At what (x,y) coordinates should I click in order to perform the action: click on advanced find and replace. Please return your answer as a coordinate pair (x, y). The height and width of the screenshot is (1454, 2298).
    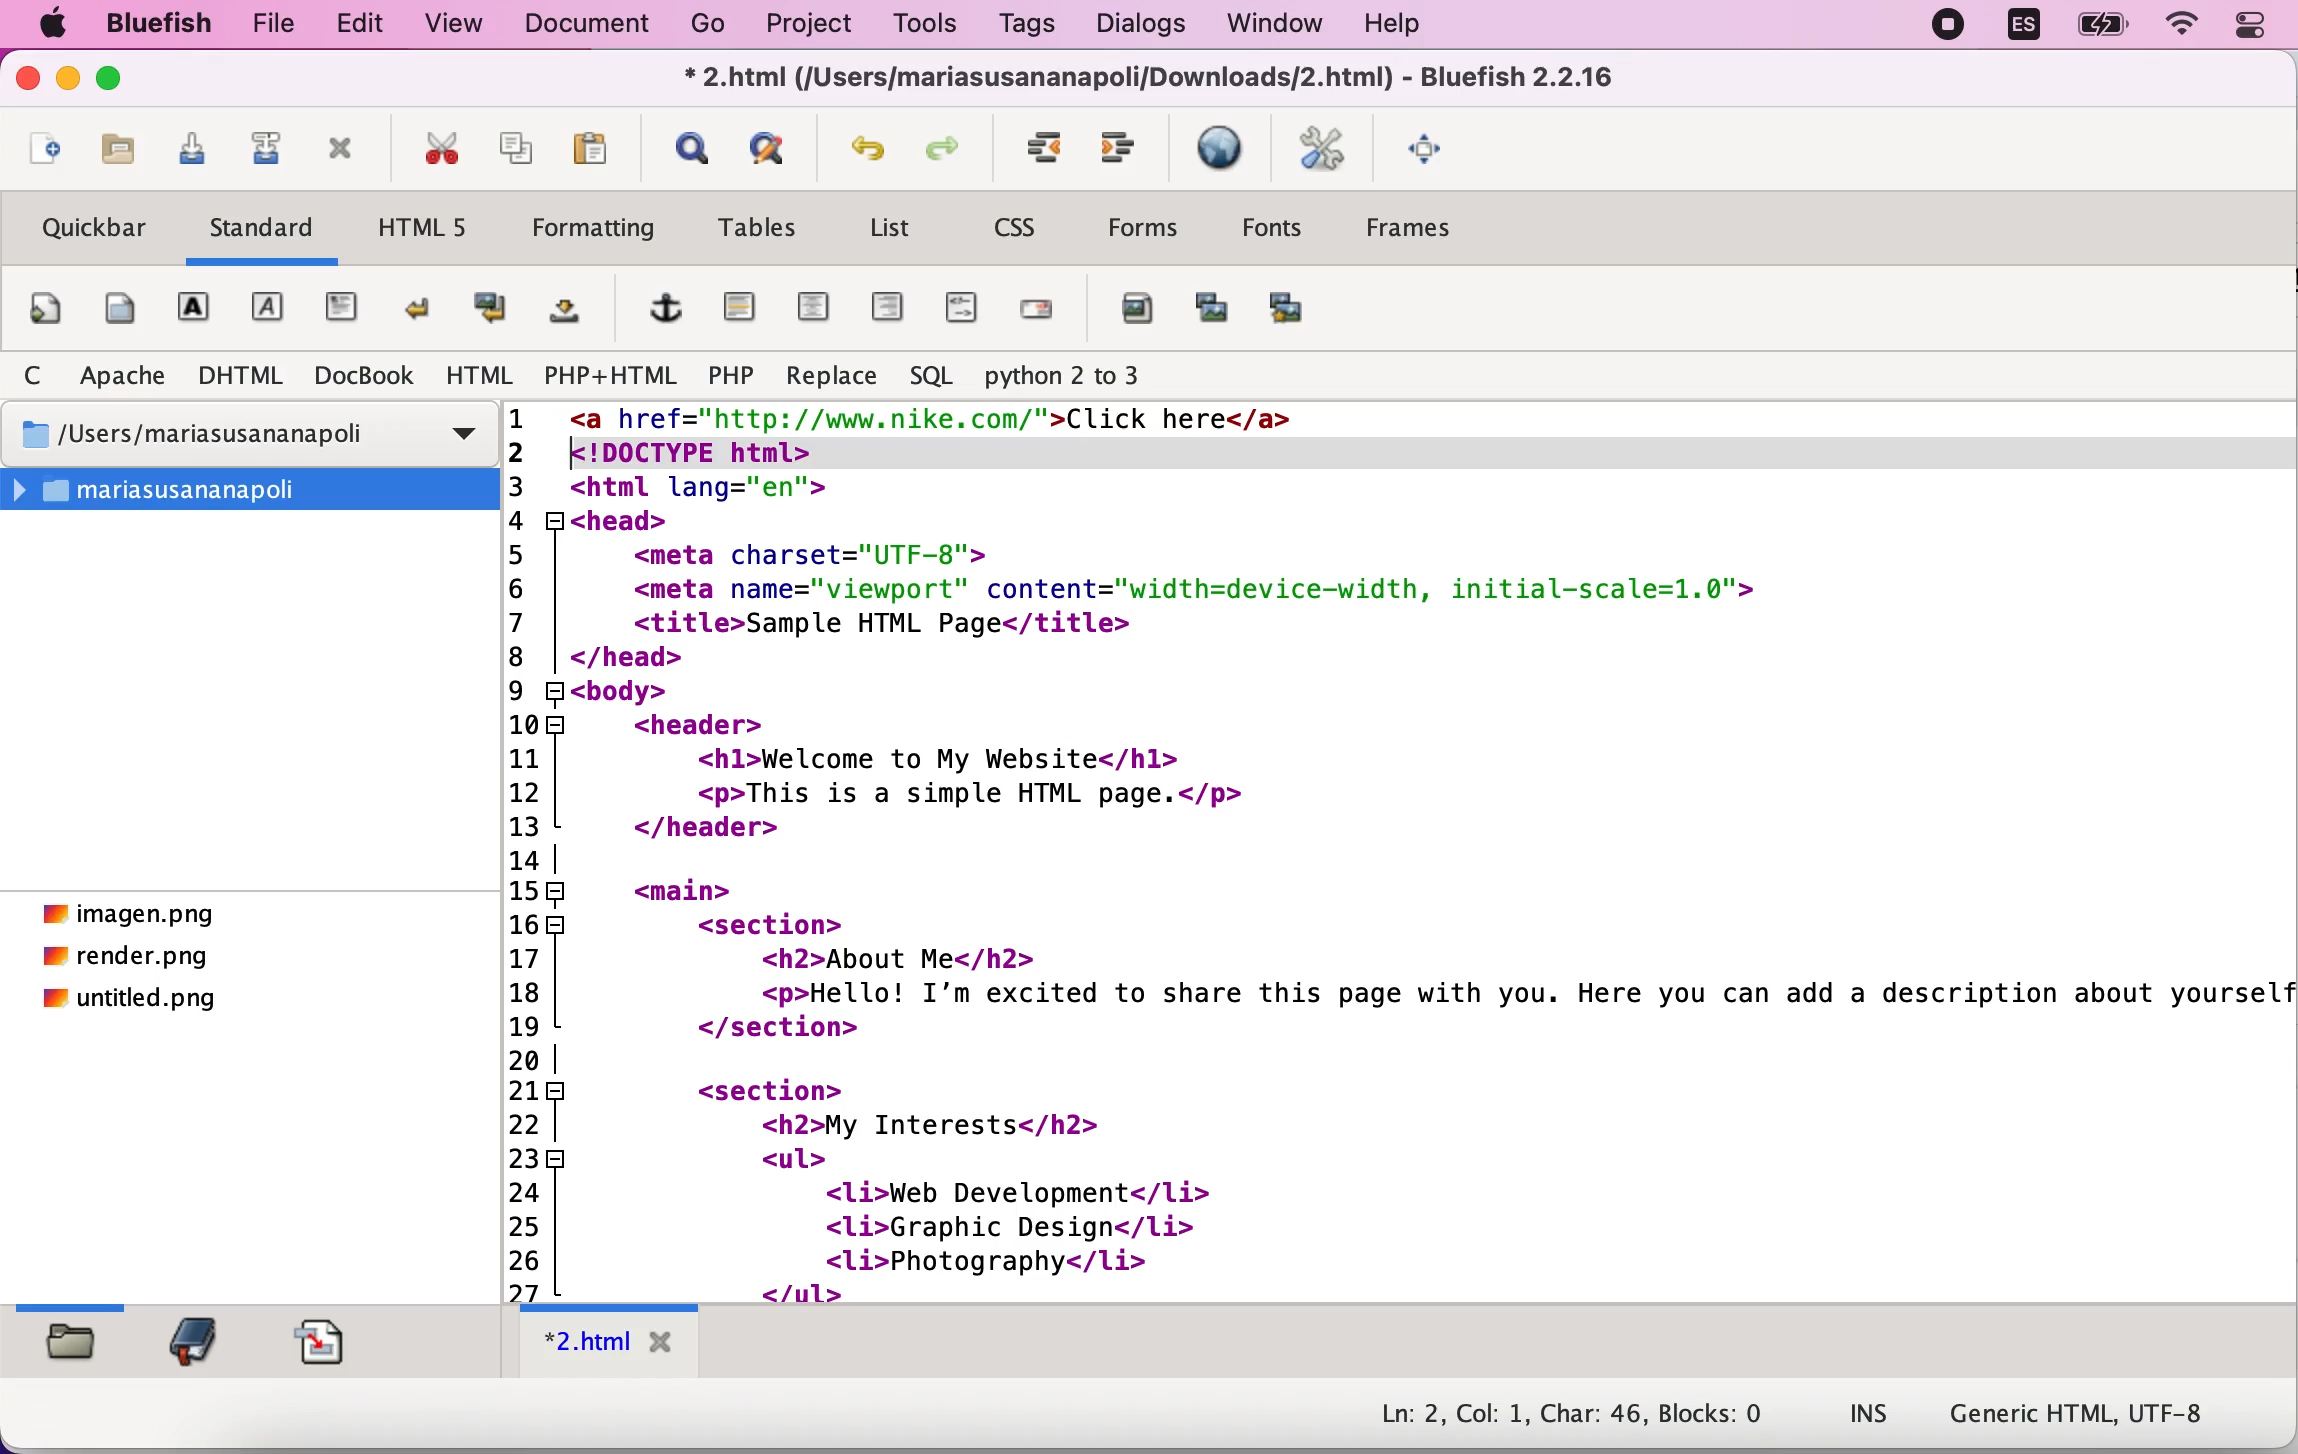
    Looking at the image, I should click on (775, 151).